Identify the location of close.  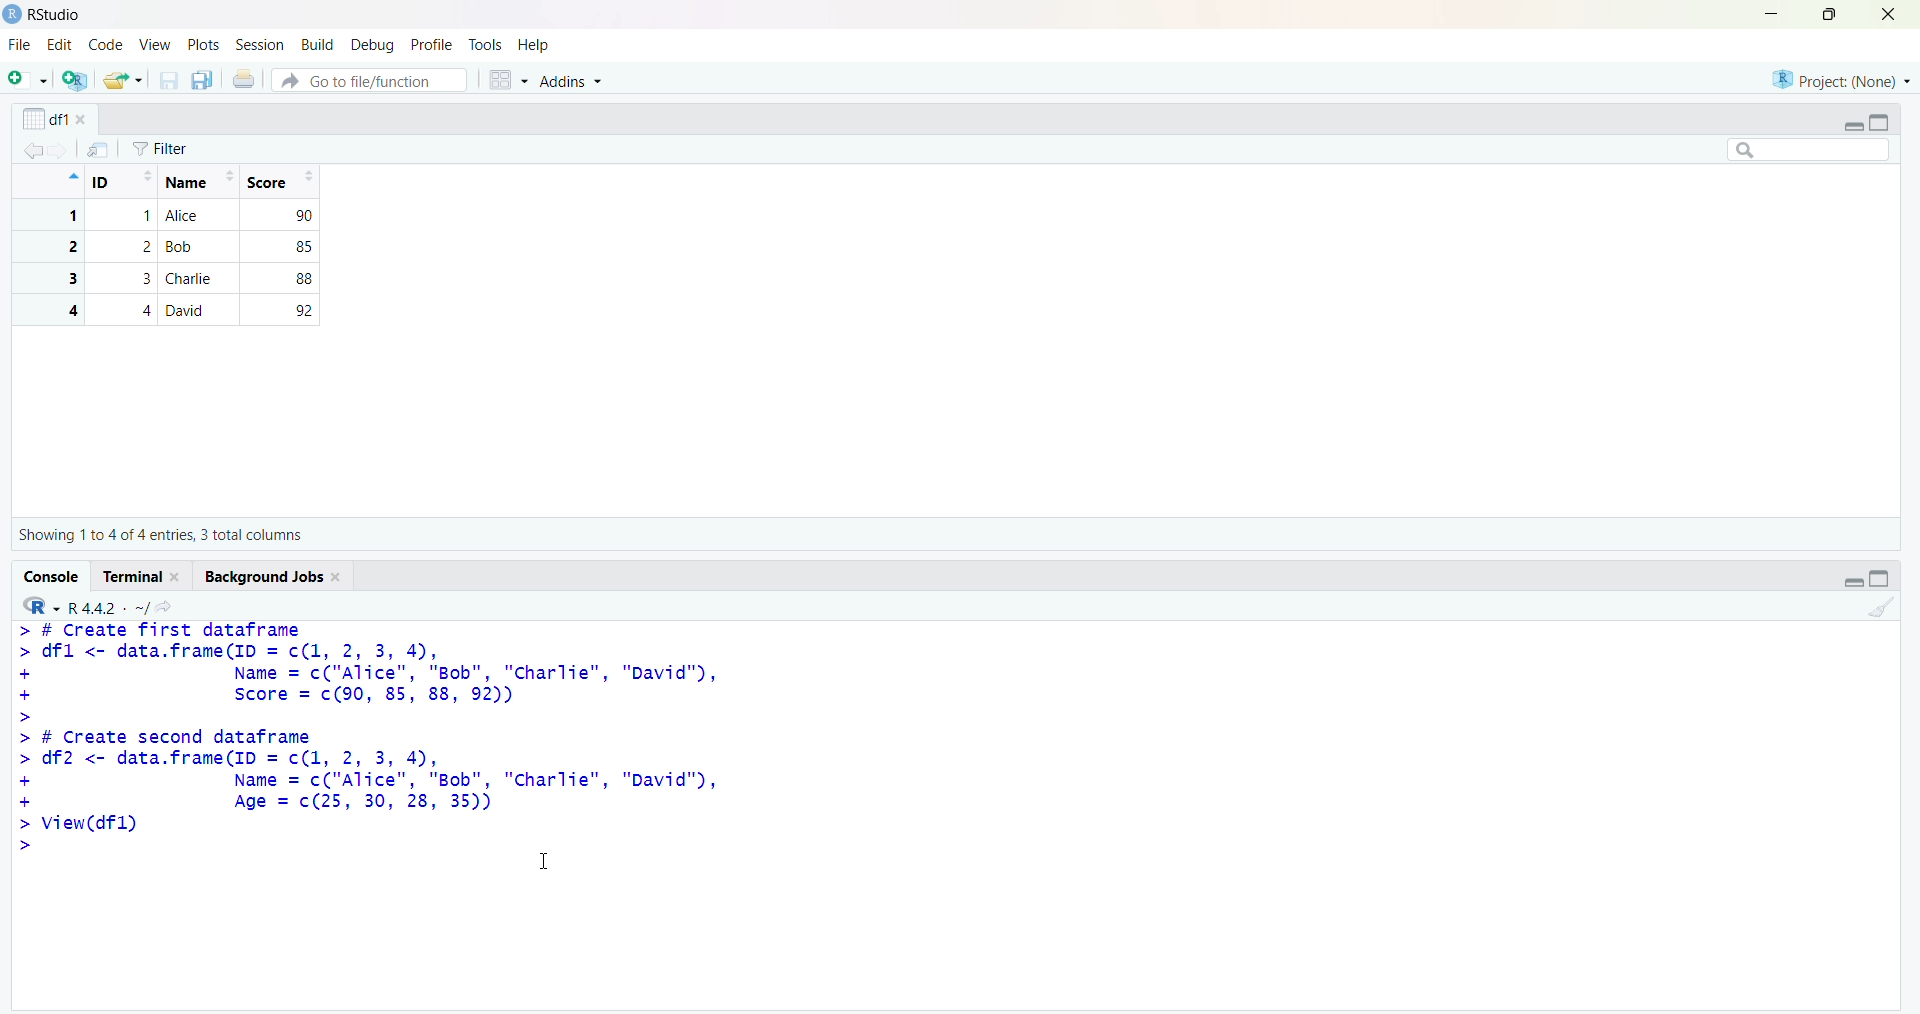
(339, 578).